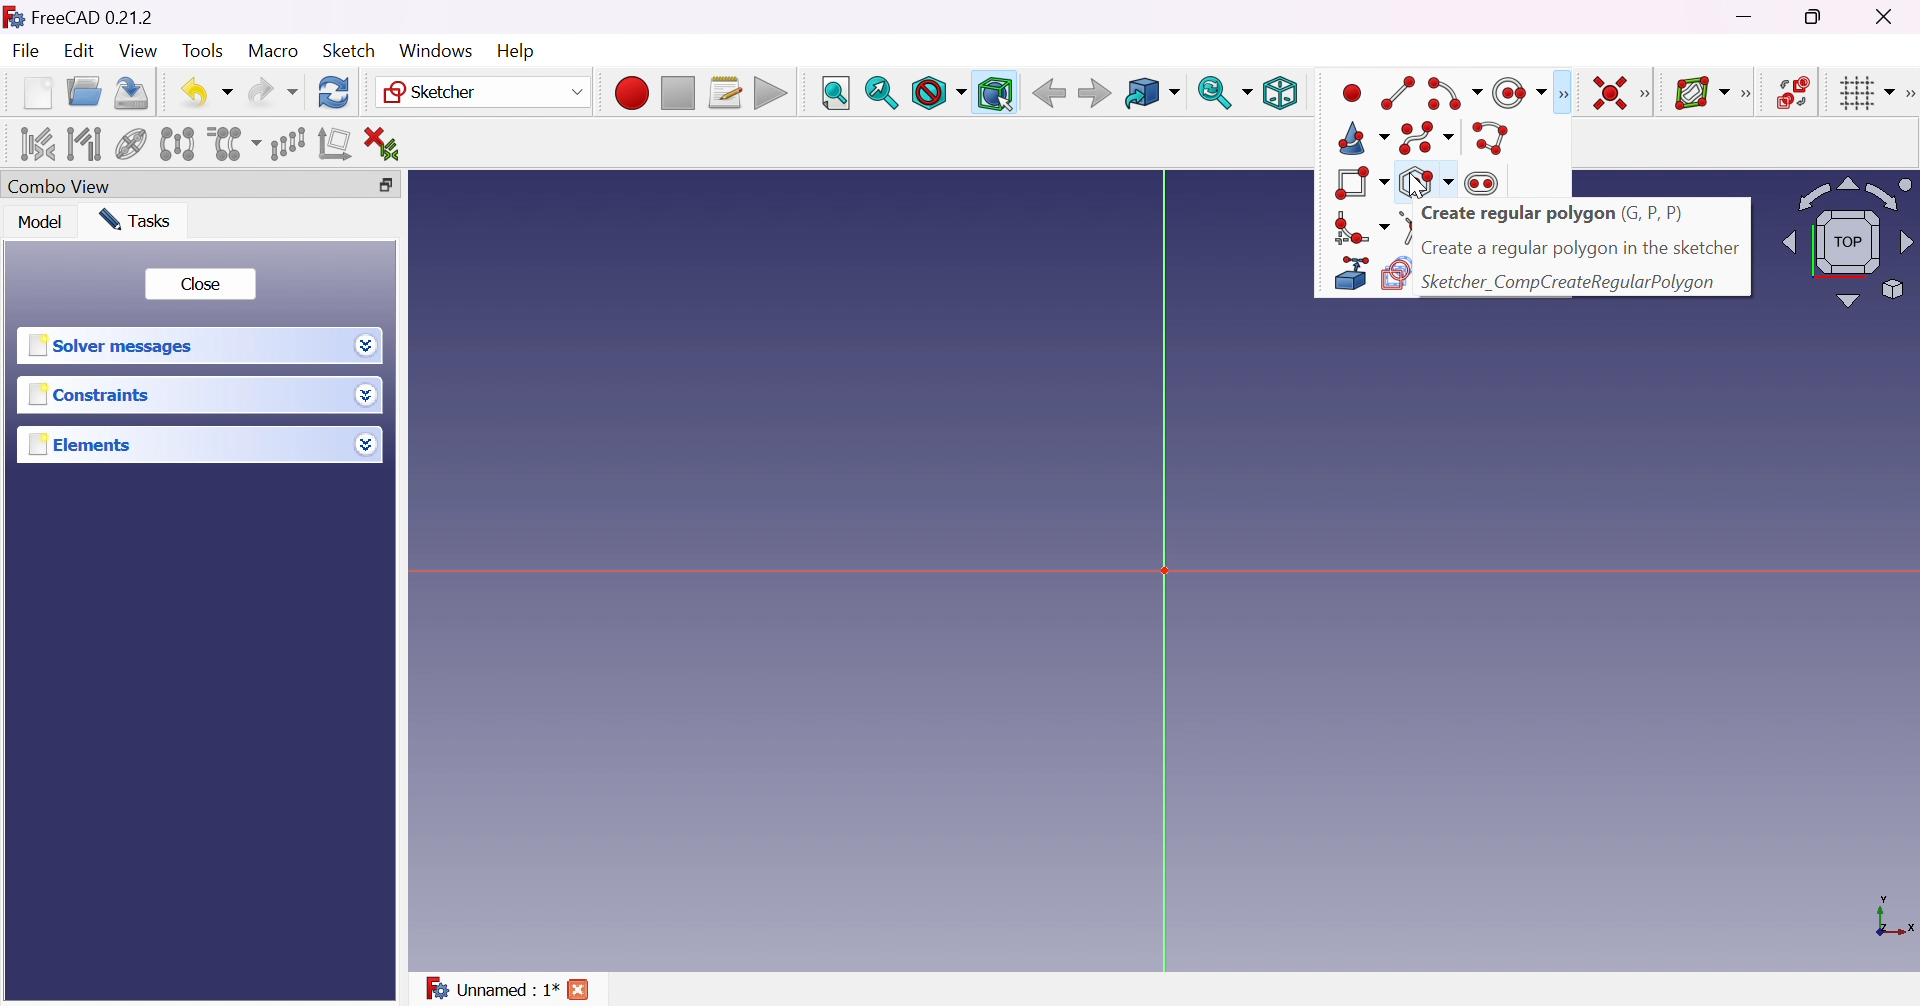  I want to click on New, so click(40, 97).